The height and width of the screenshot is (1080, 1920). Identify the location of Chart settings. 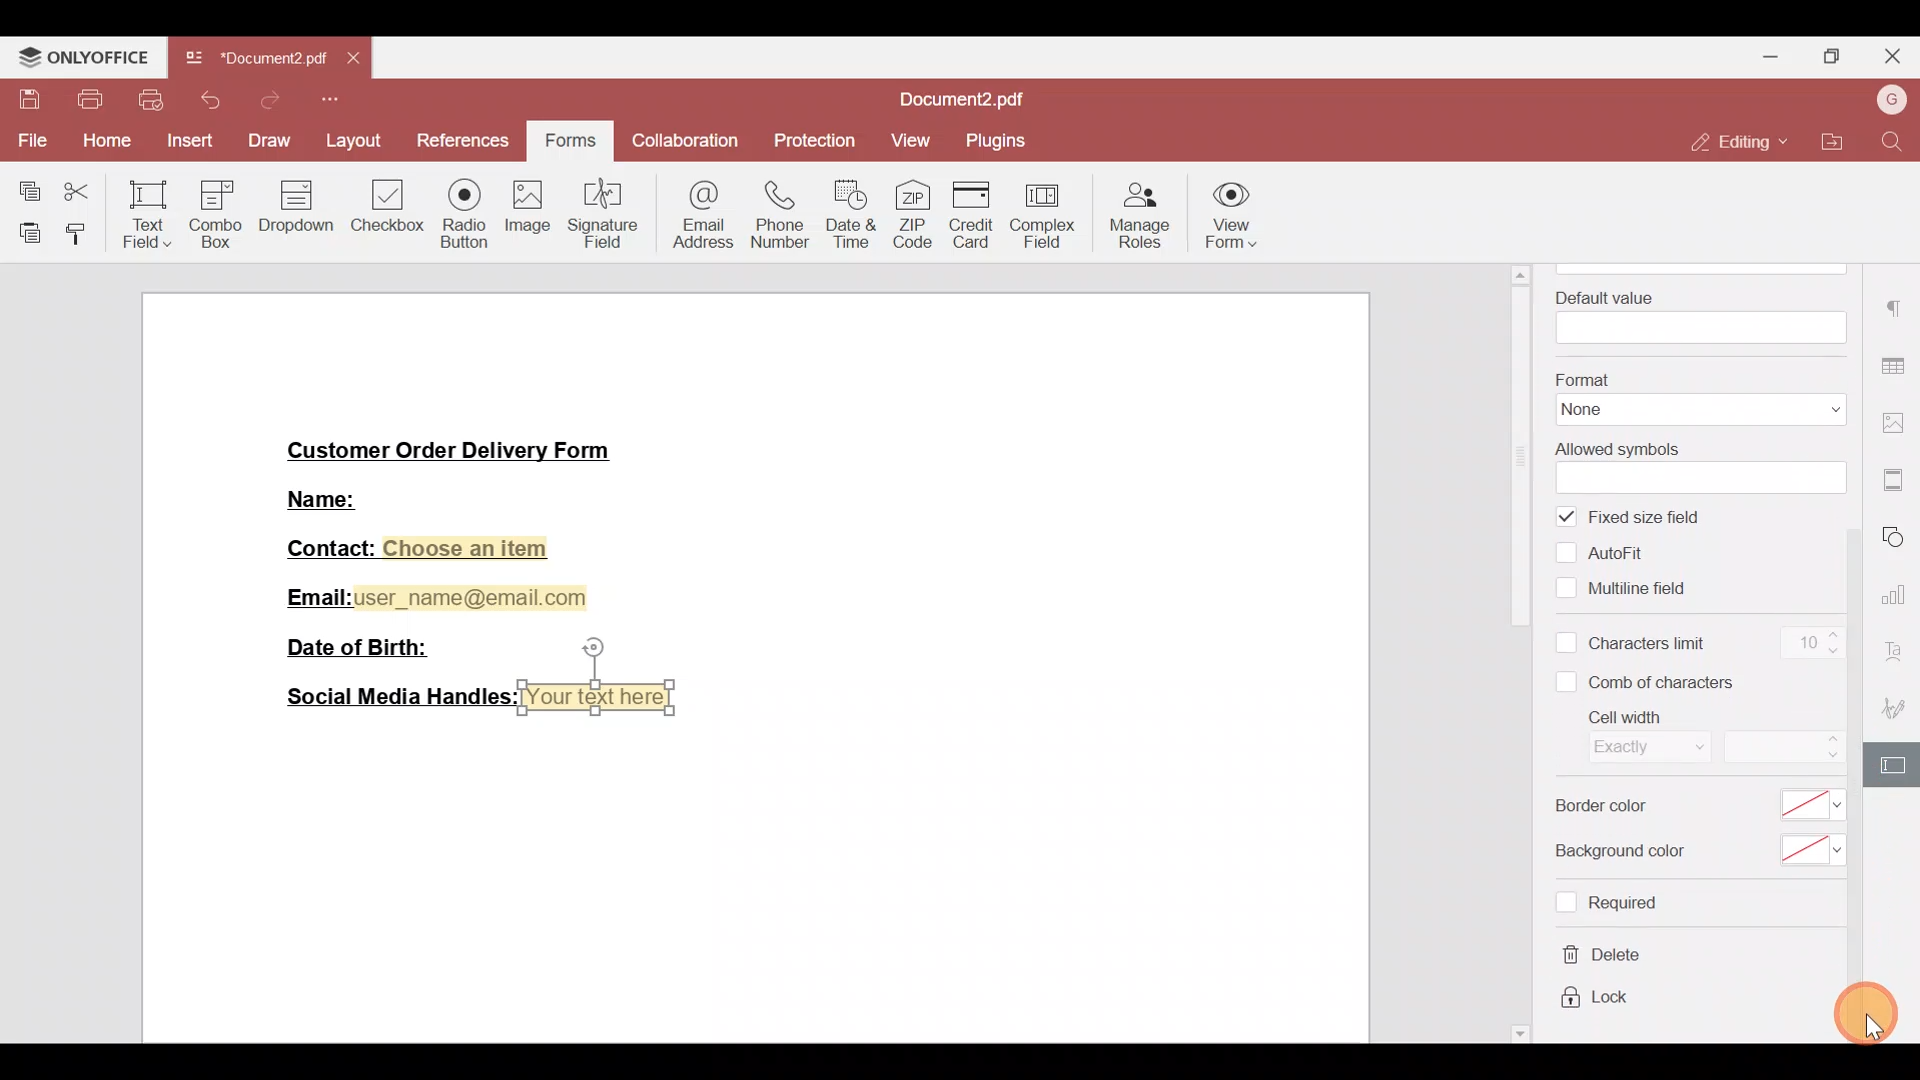
(1898, 595).